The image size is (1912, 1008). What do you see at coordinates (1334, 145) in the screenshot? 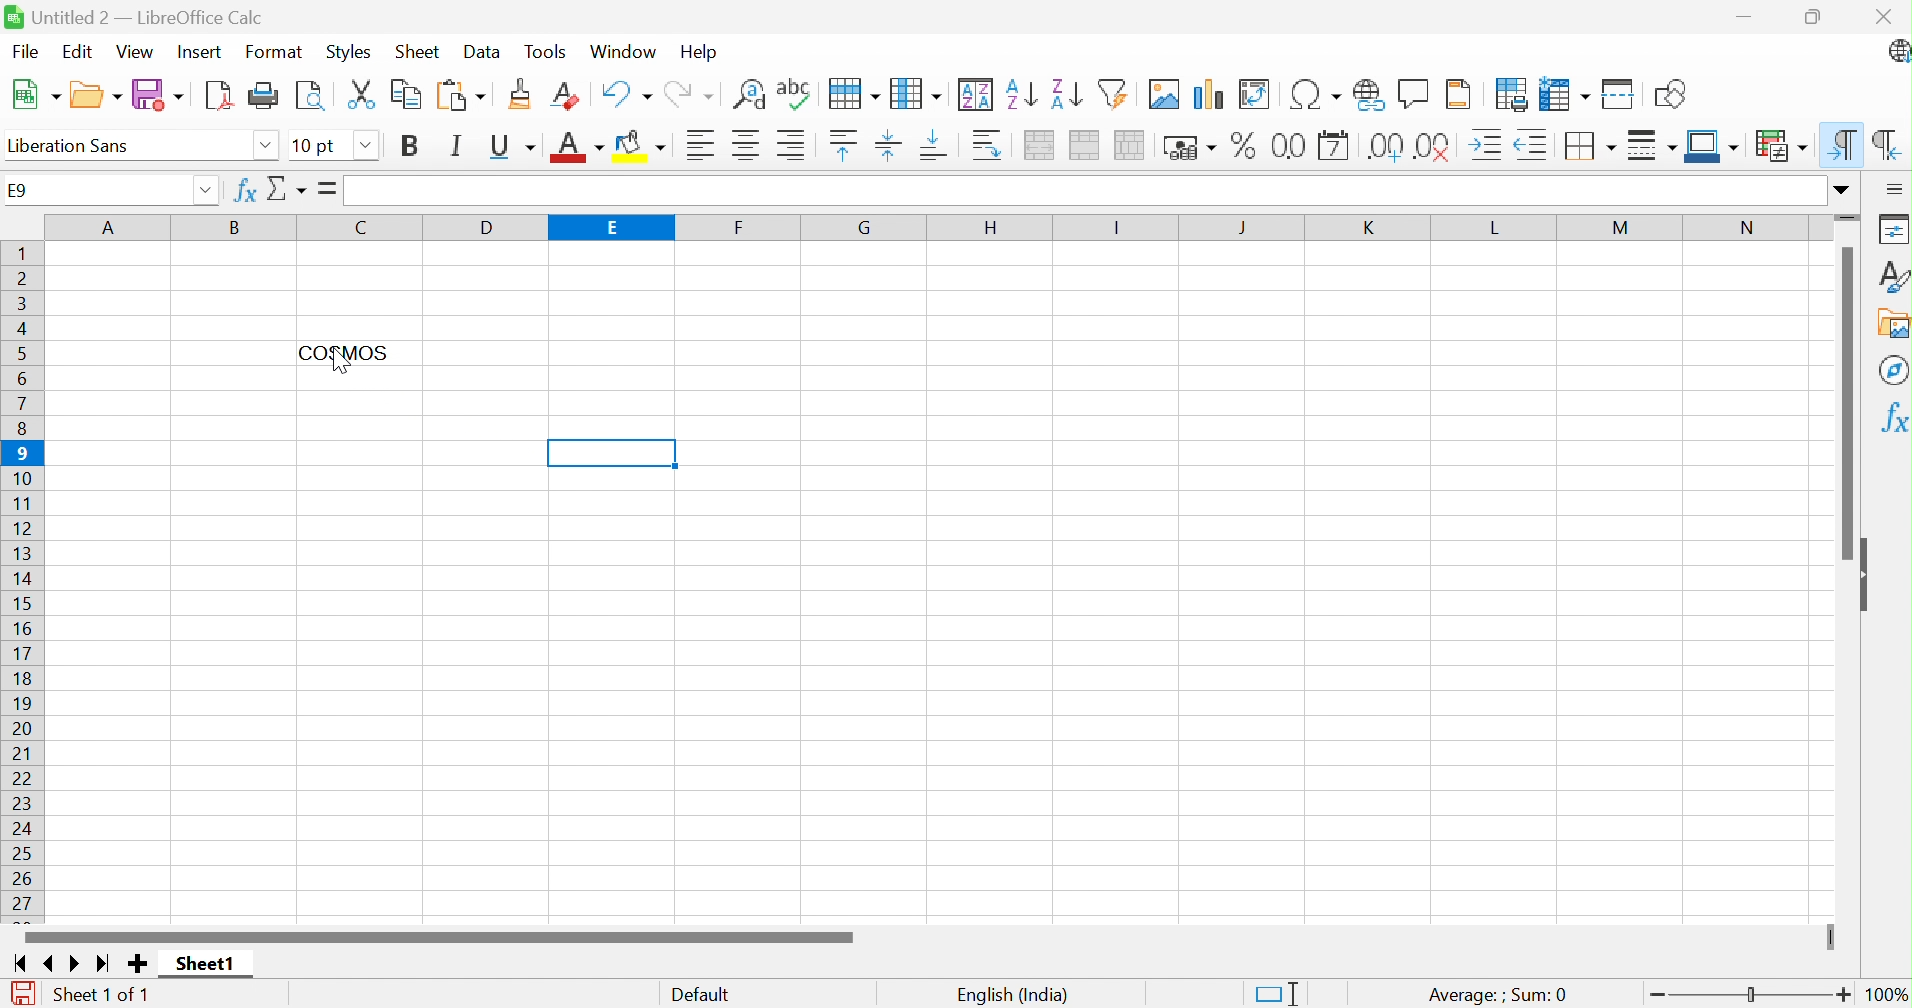
I see `Format as date` at bounding box center [1334, 145].